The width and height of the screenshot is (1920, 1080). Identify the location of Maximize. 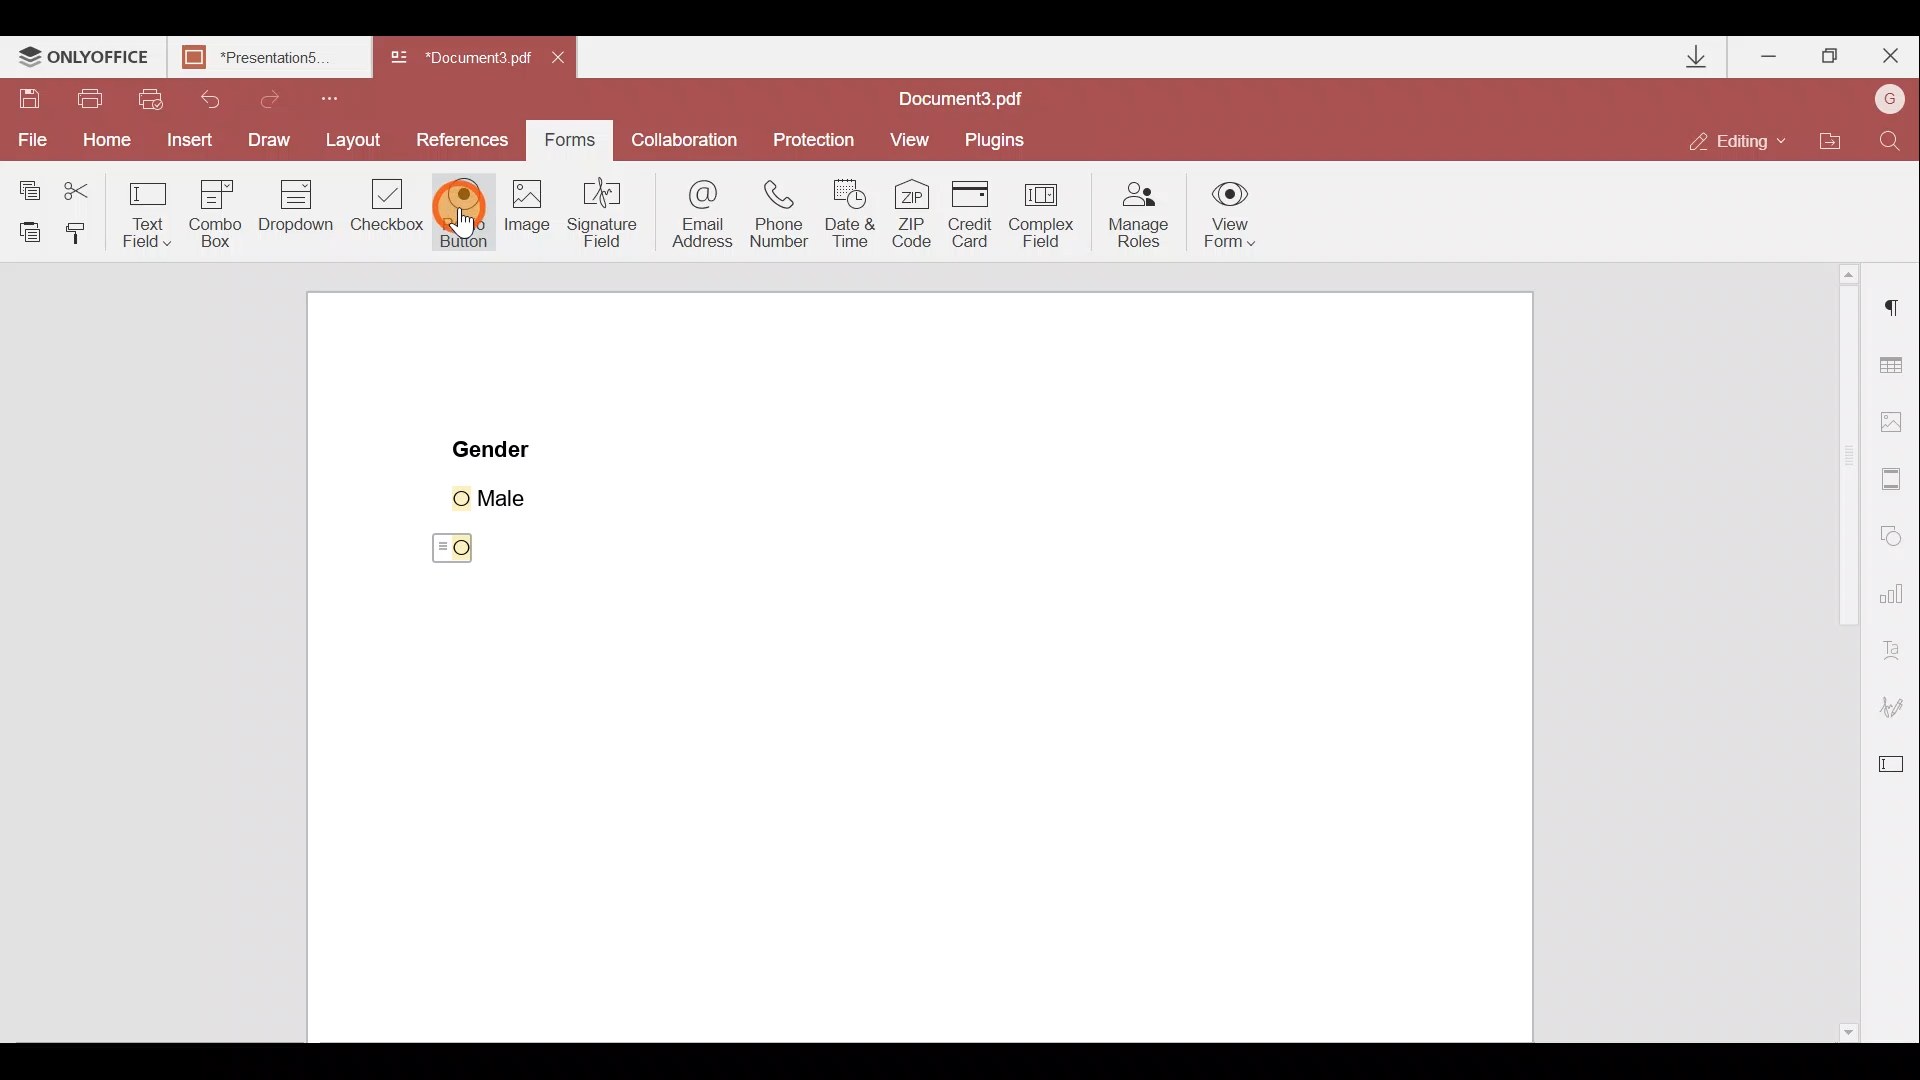
(1832, 54).